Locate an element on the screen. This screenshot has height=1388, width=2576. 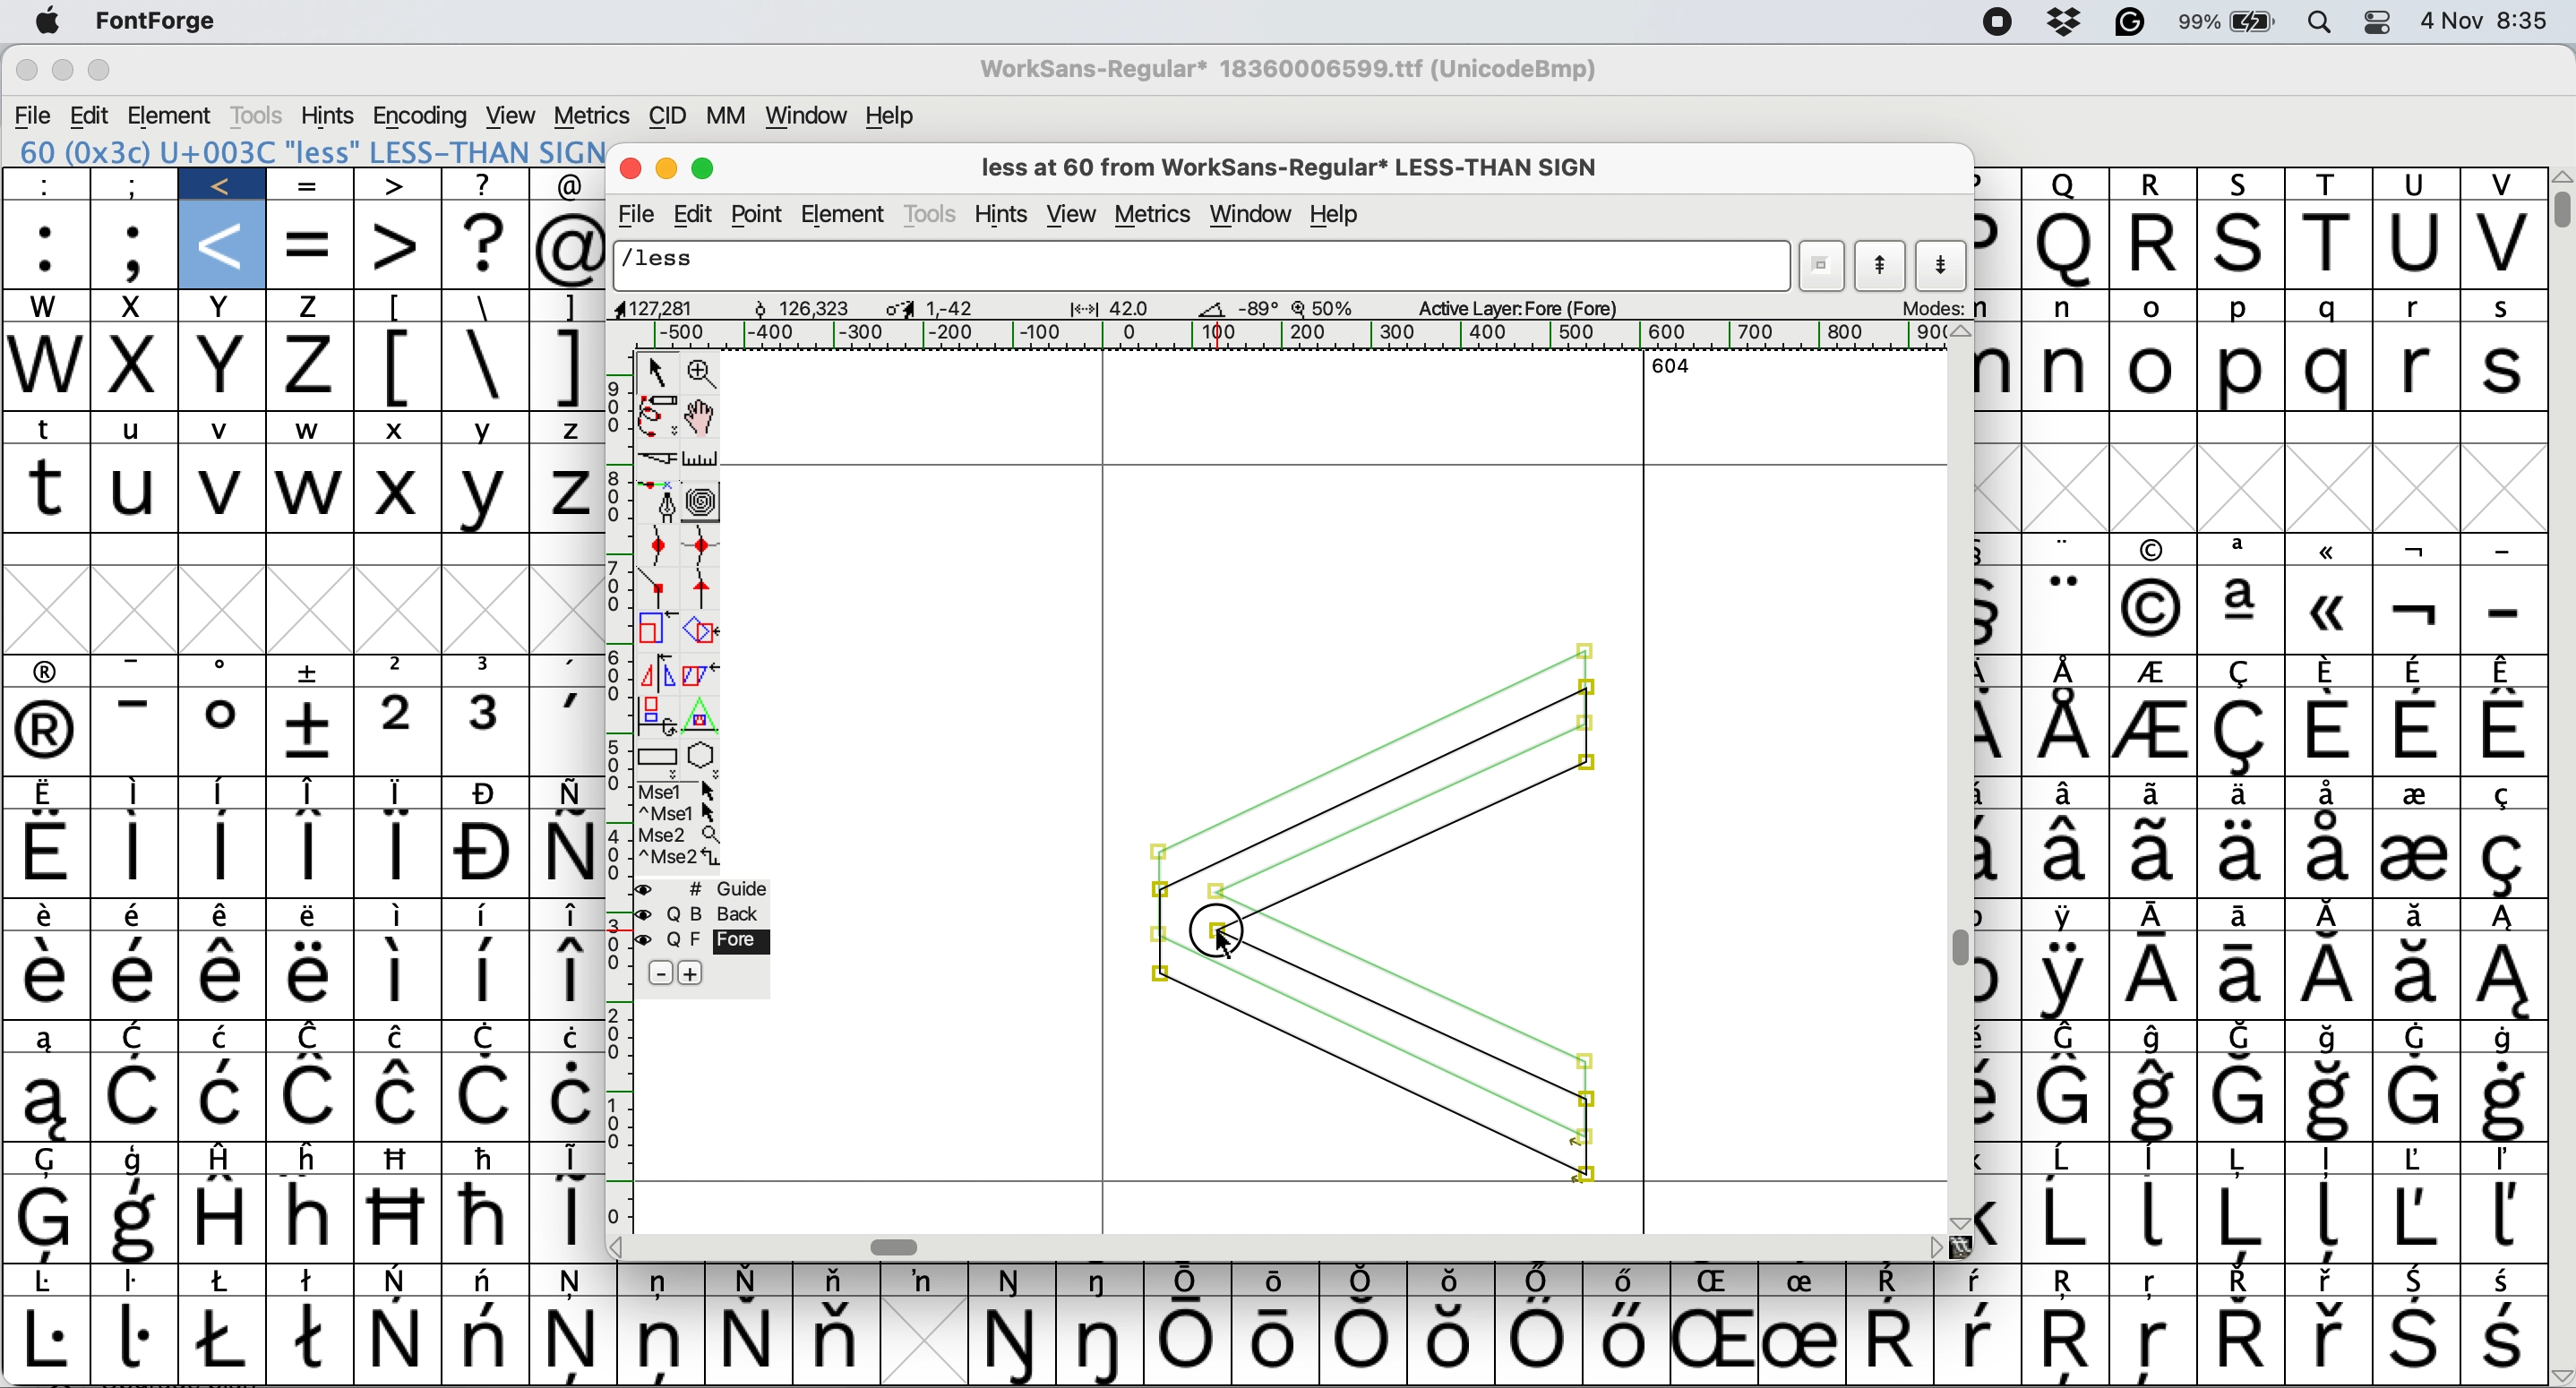
Symbol is located at coordinates (1277, 1281).